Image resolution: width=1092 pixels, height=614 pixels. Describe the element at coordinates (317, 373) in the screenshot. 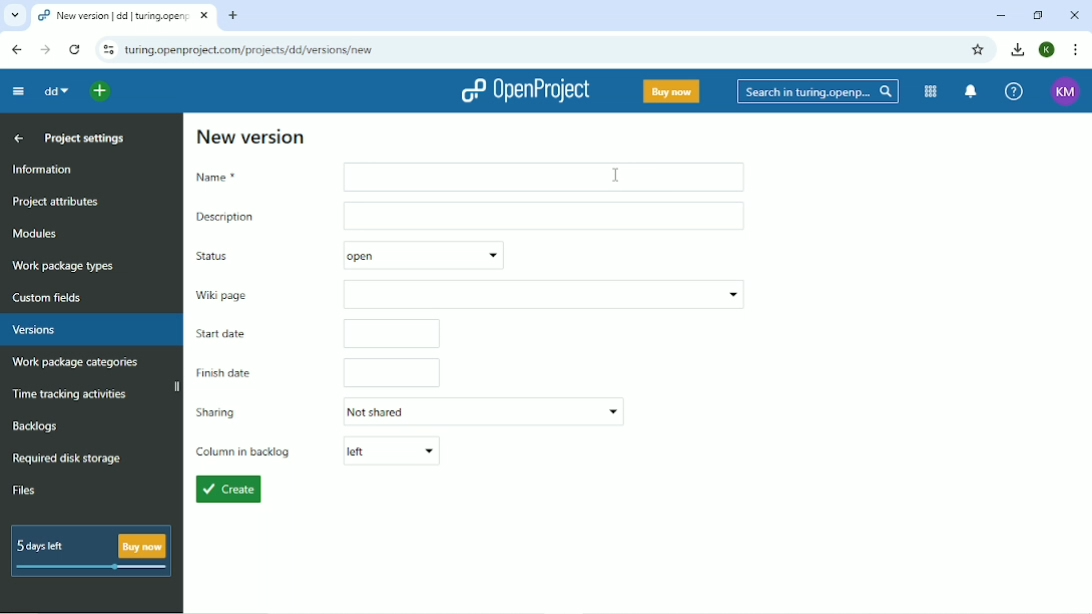

I see `Finish date` at that location.